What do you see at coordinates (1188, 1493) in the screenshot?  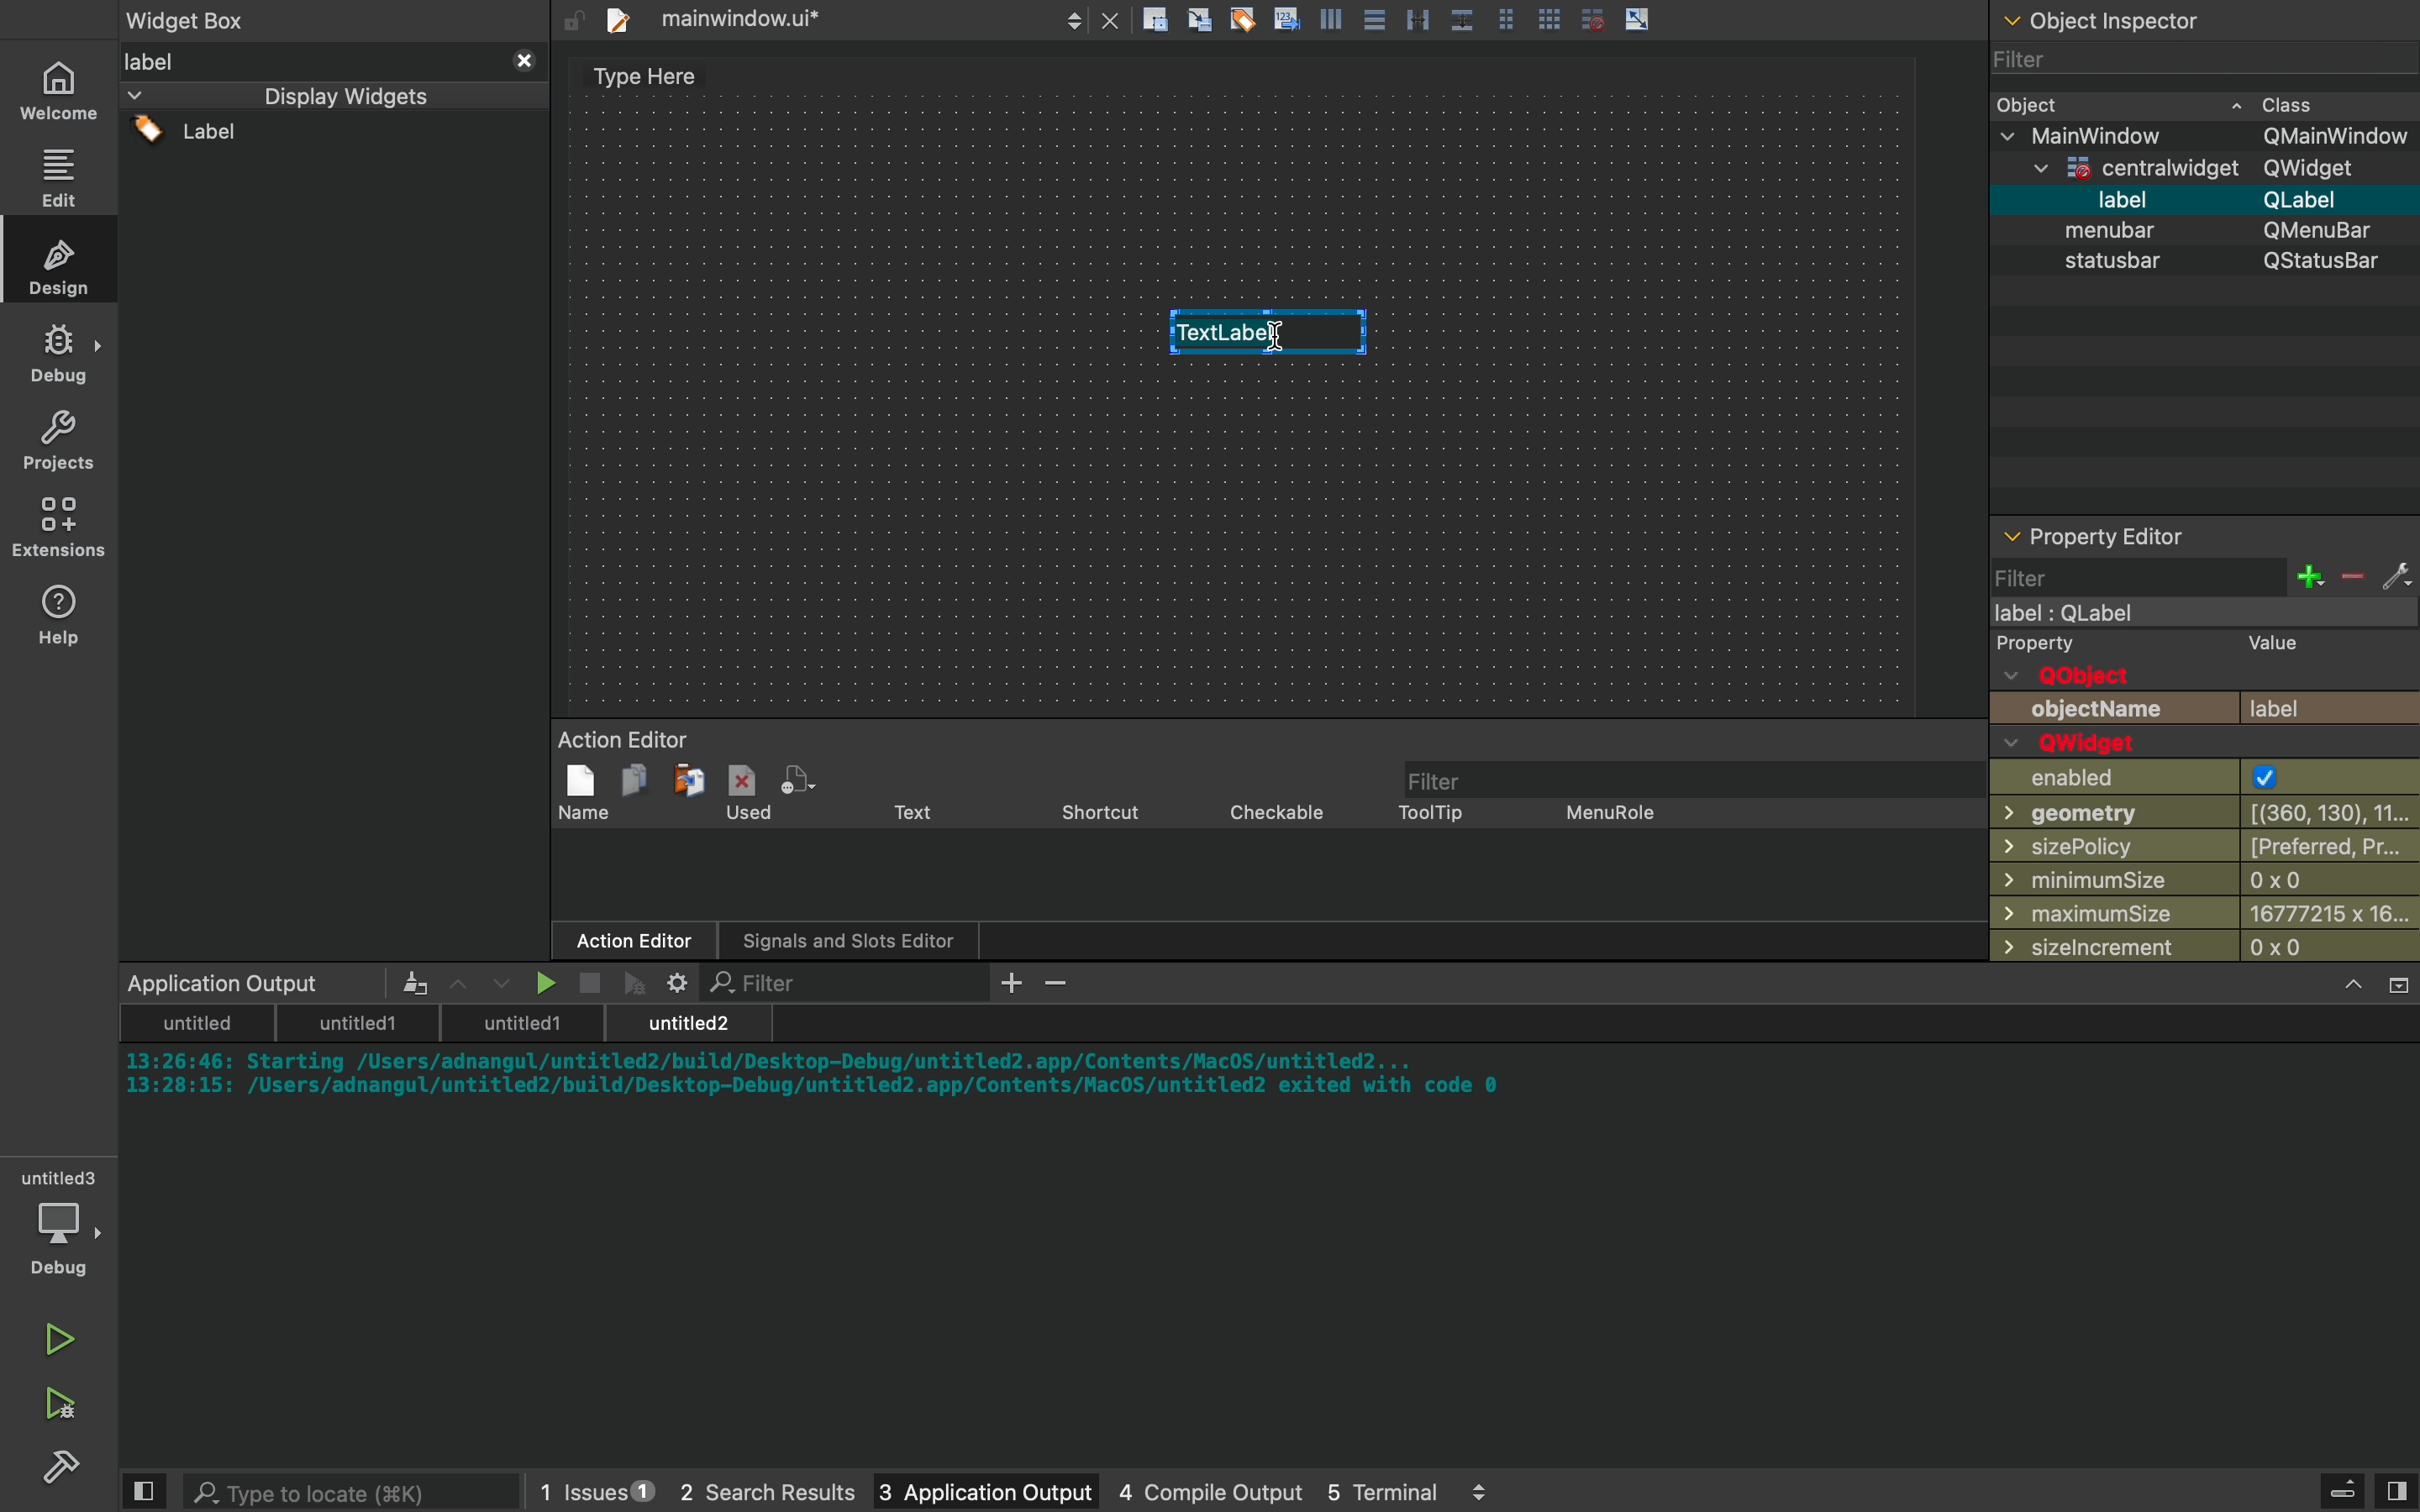 I see `4 console output` at bounding box center [1188, 1493].